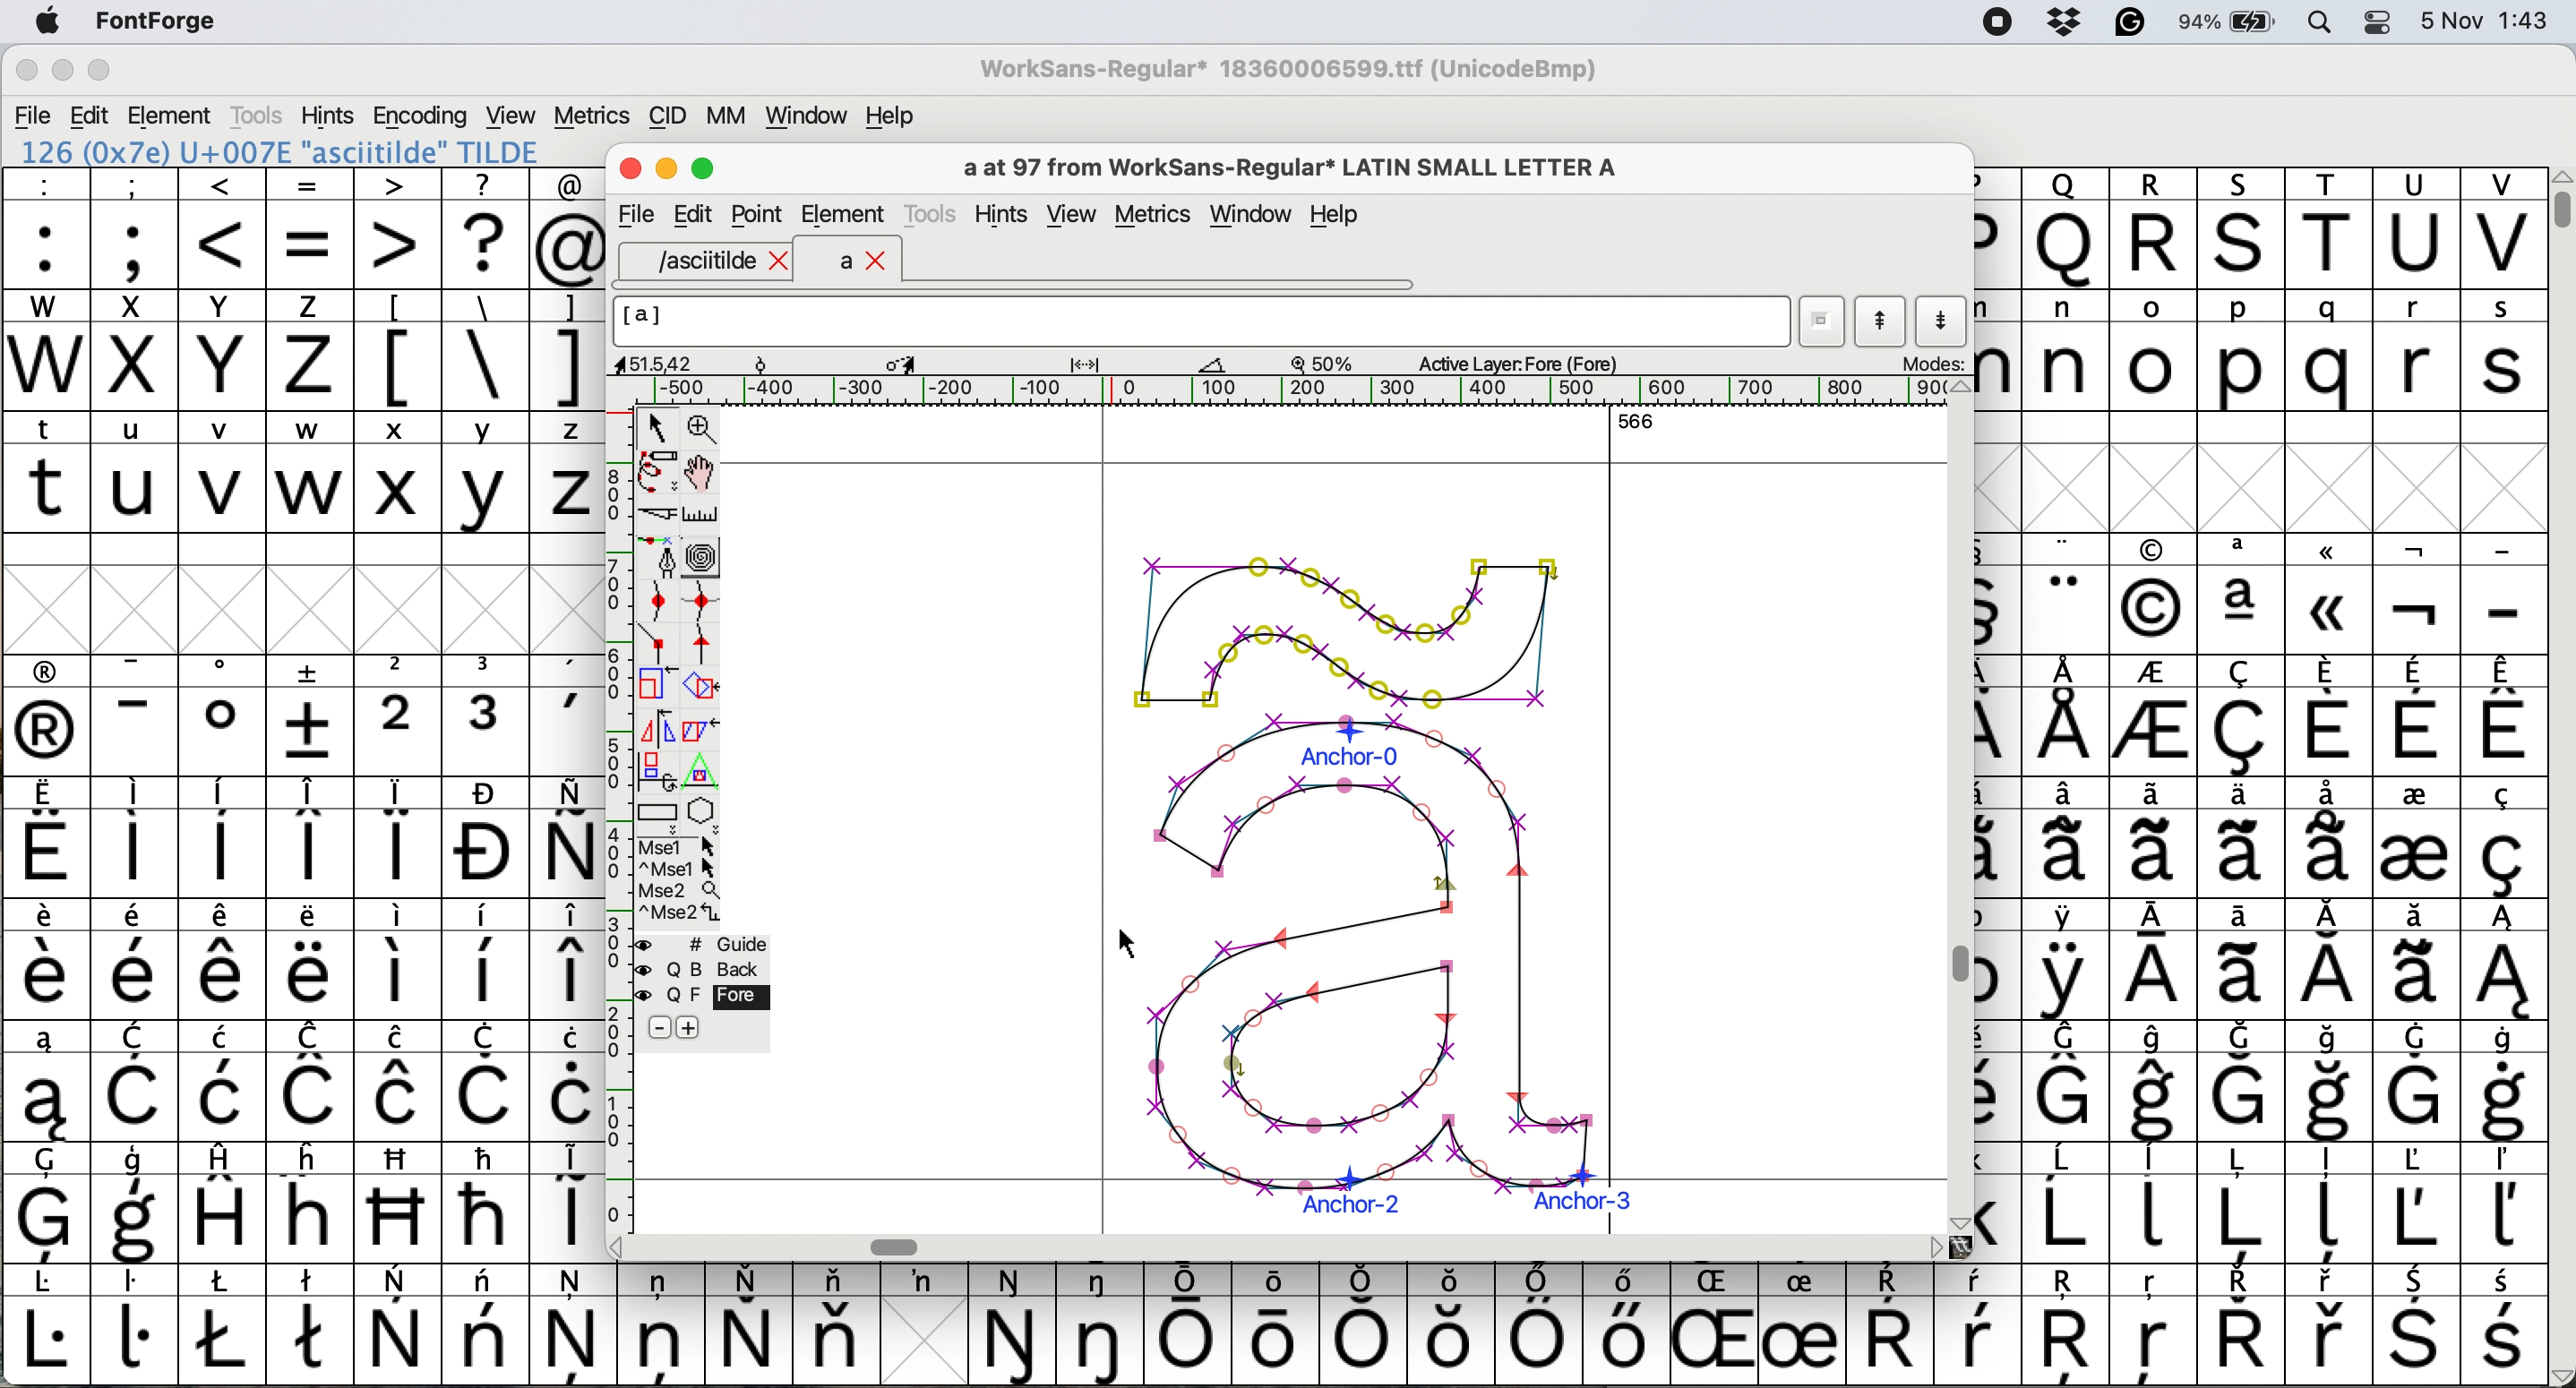  Describe the element at coordinates (1514, 362) in the screenshot. I see `active layer` at that location.